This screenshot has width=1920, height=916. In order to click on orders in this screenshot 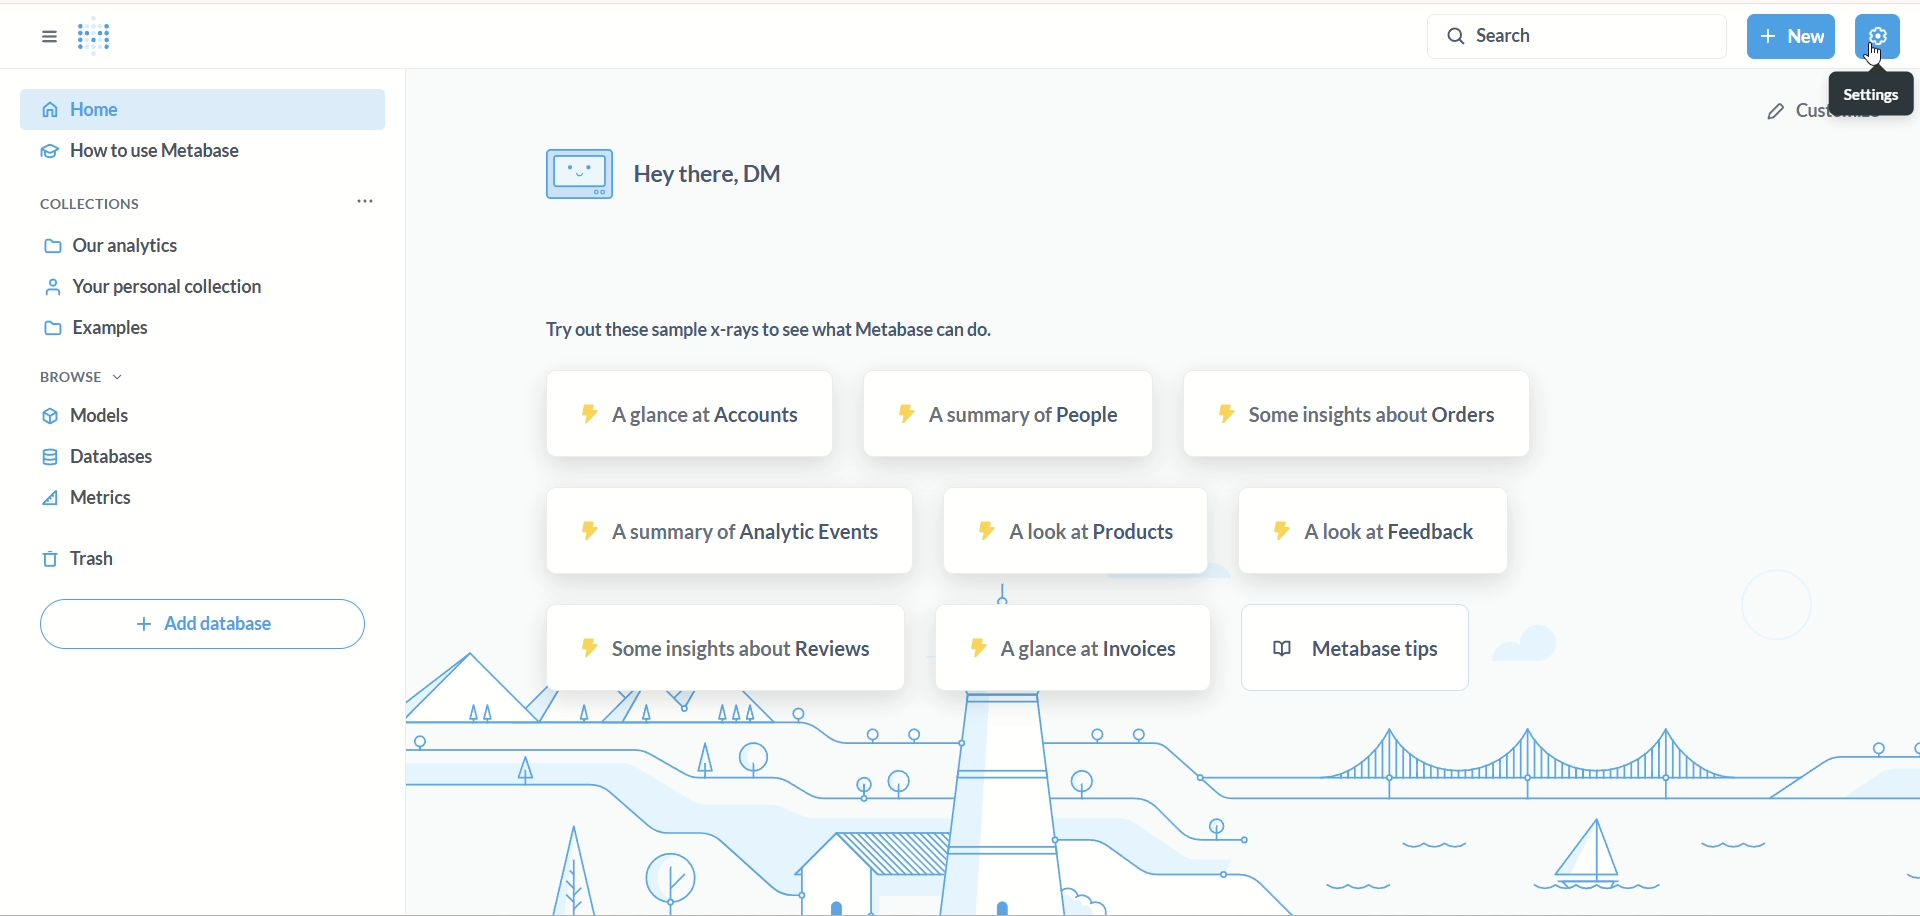, I will do `click(1361, 415)`.